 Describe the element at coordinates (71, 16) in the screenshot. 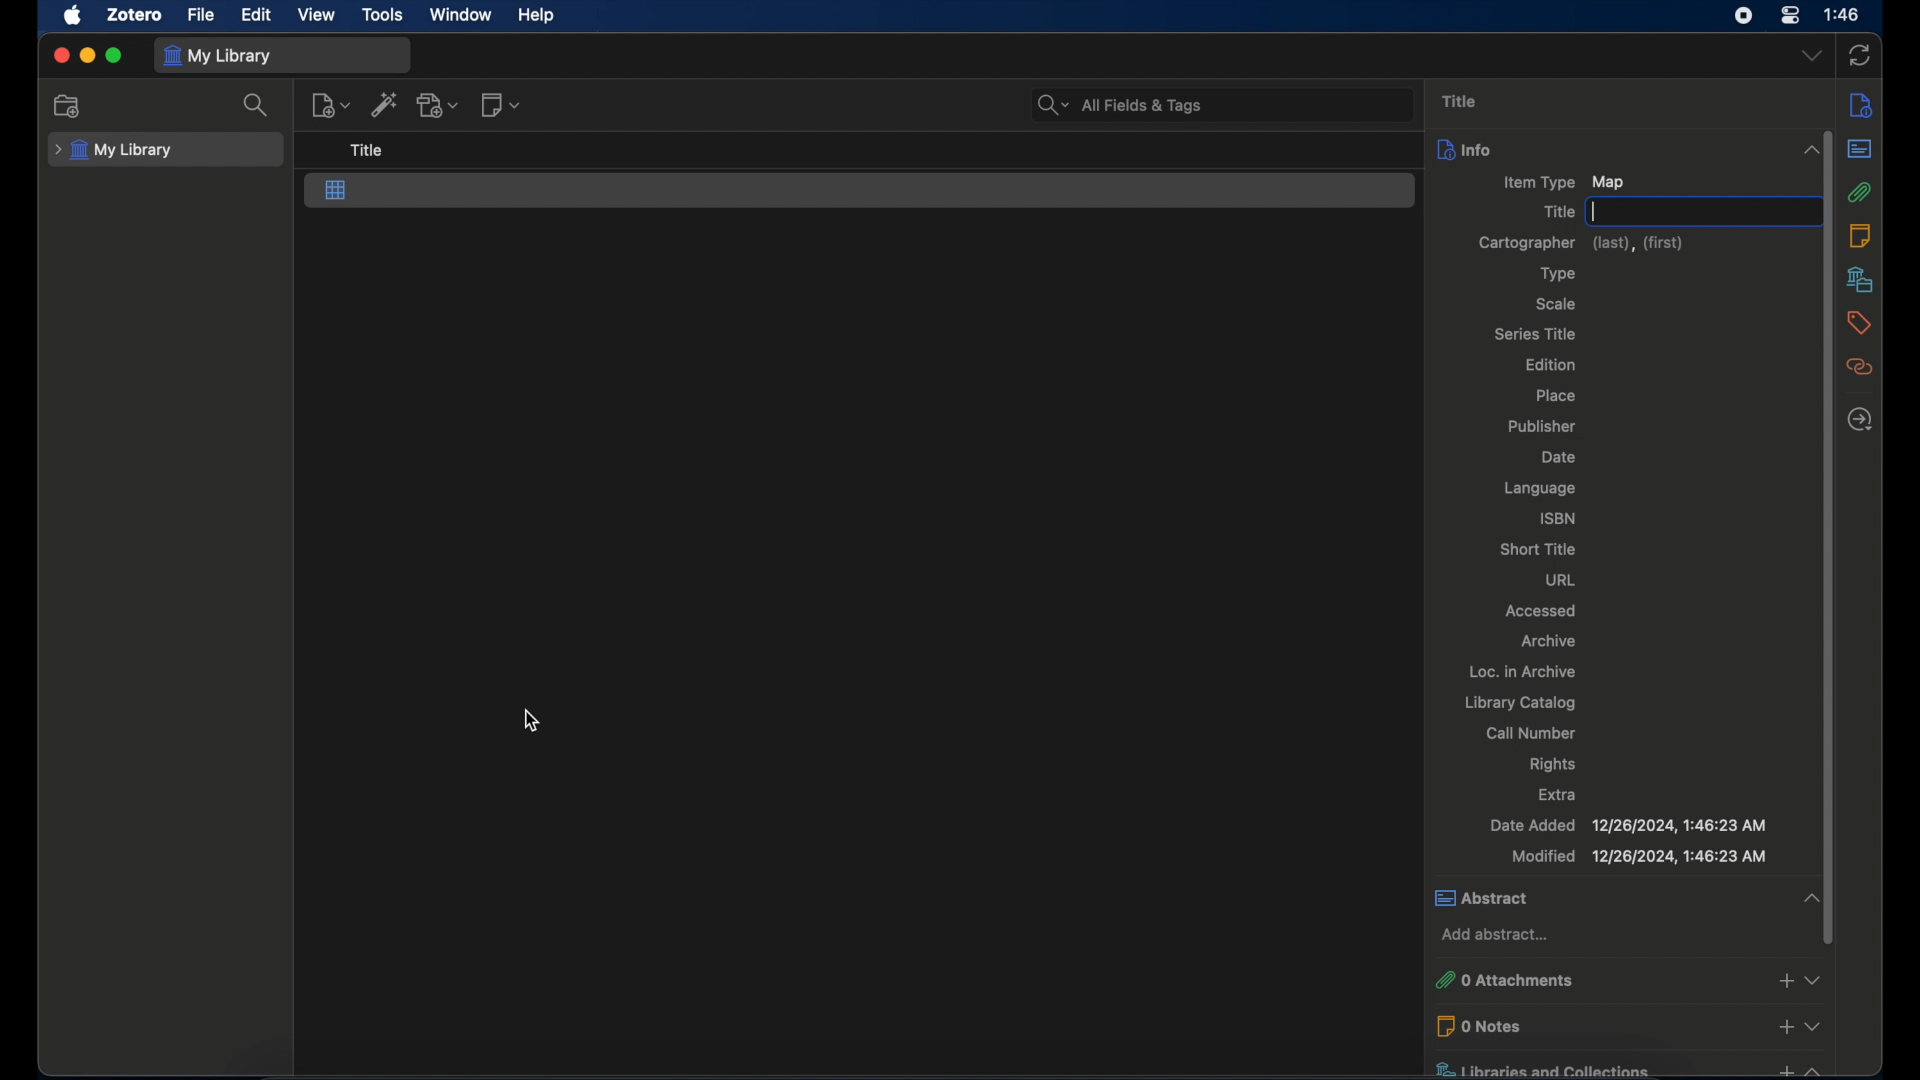

I see `apple` at that location.